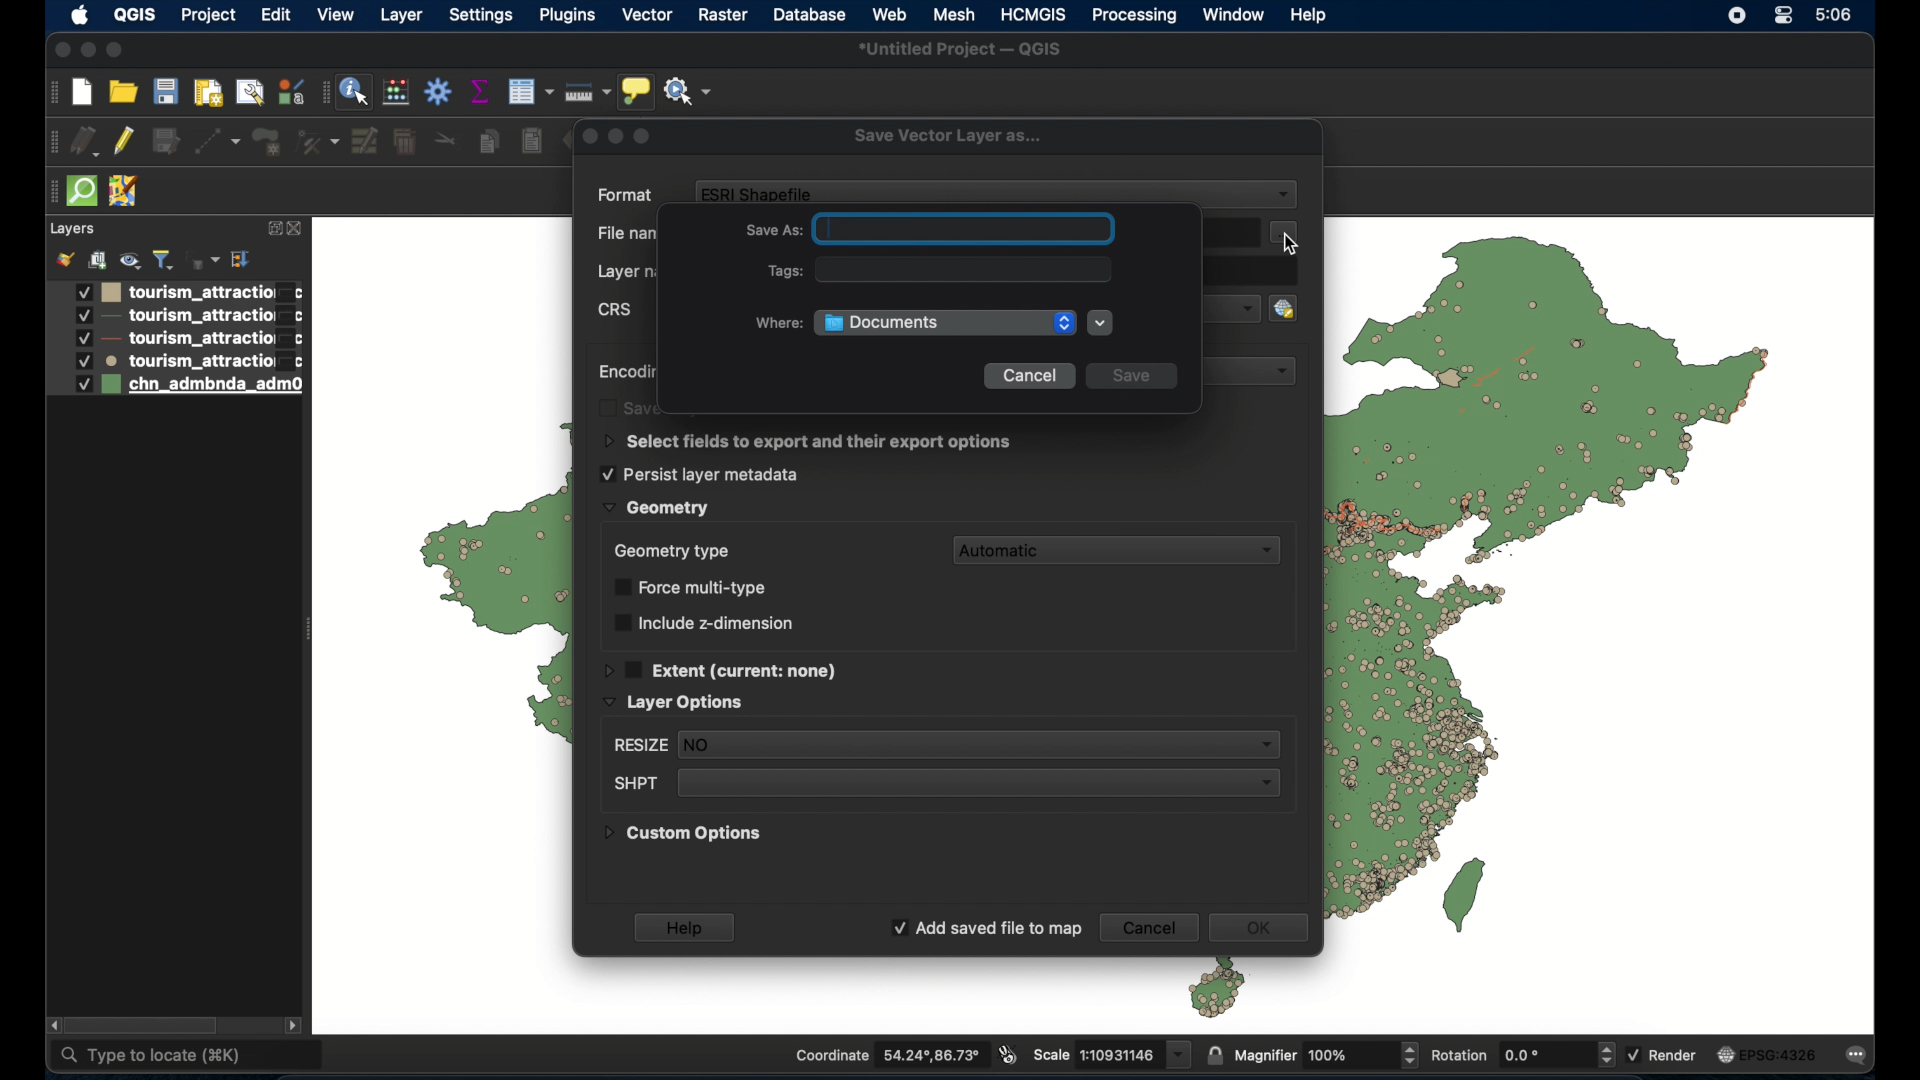 The image size is (1920, 1080). I want to click on save as  field, so click(932, 229).